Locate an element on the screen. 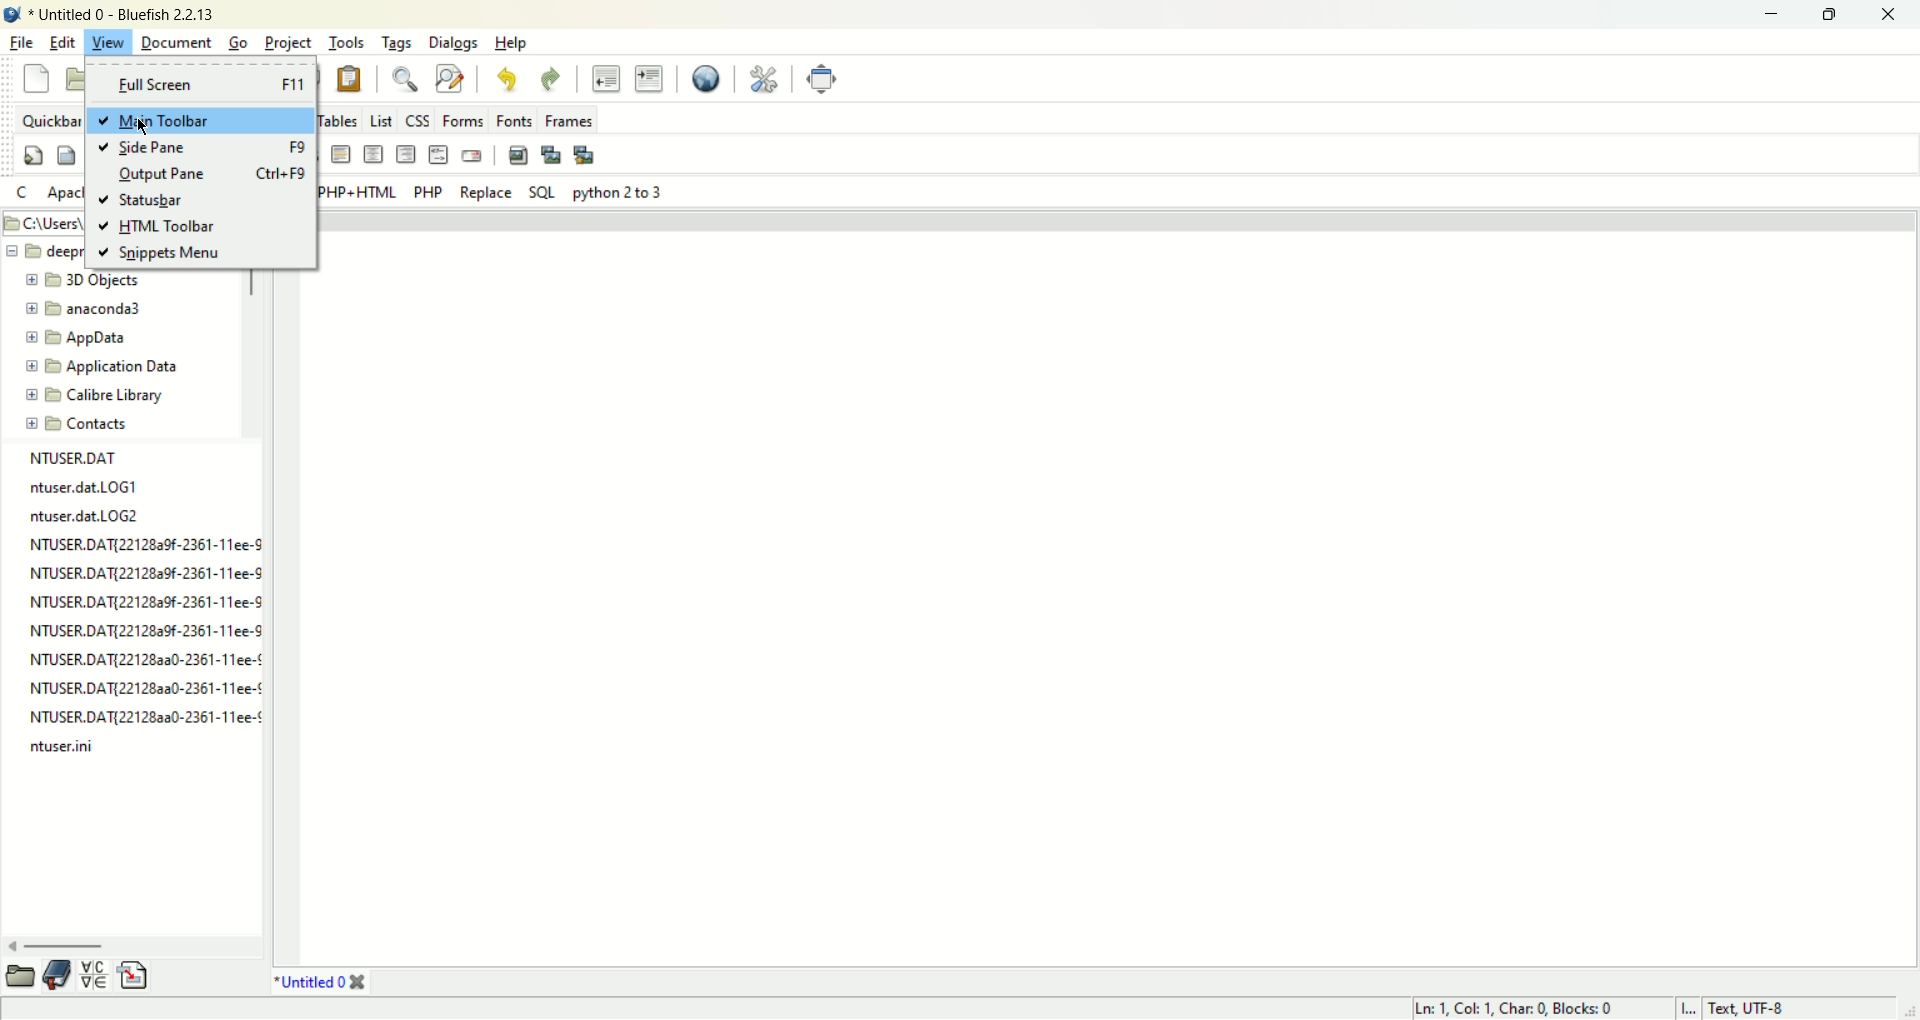 This screenshot has width=1920, height=1020. Replace is located at coordinates (486, 193).